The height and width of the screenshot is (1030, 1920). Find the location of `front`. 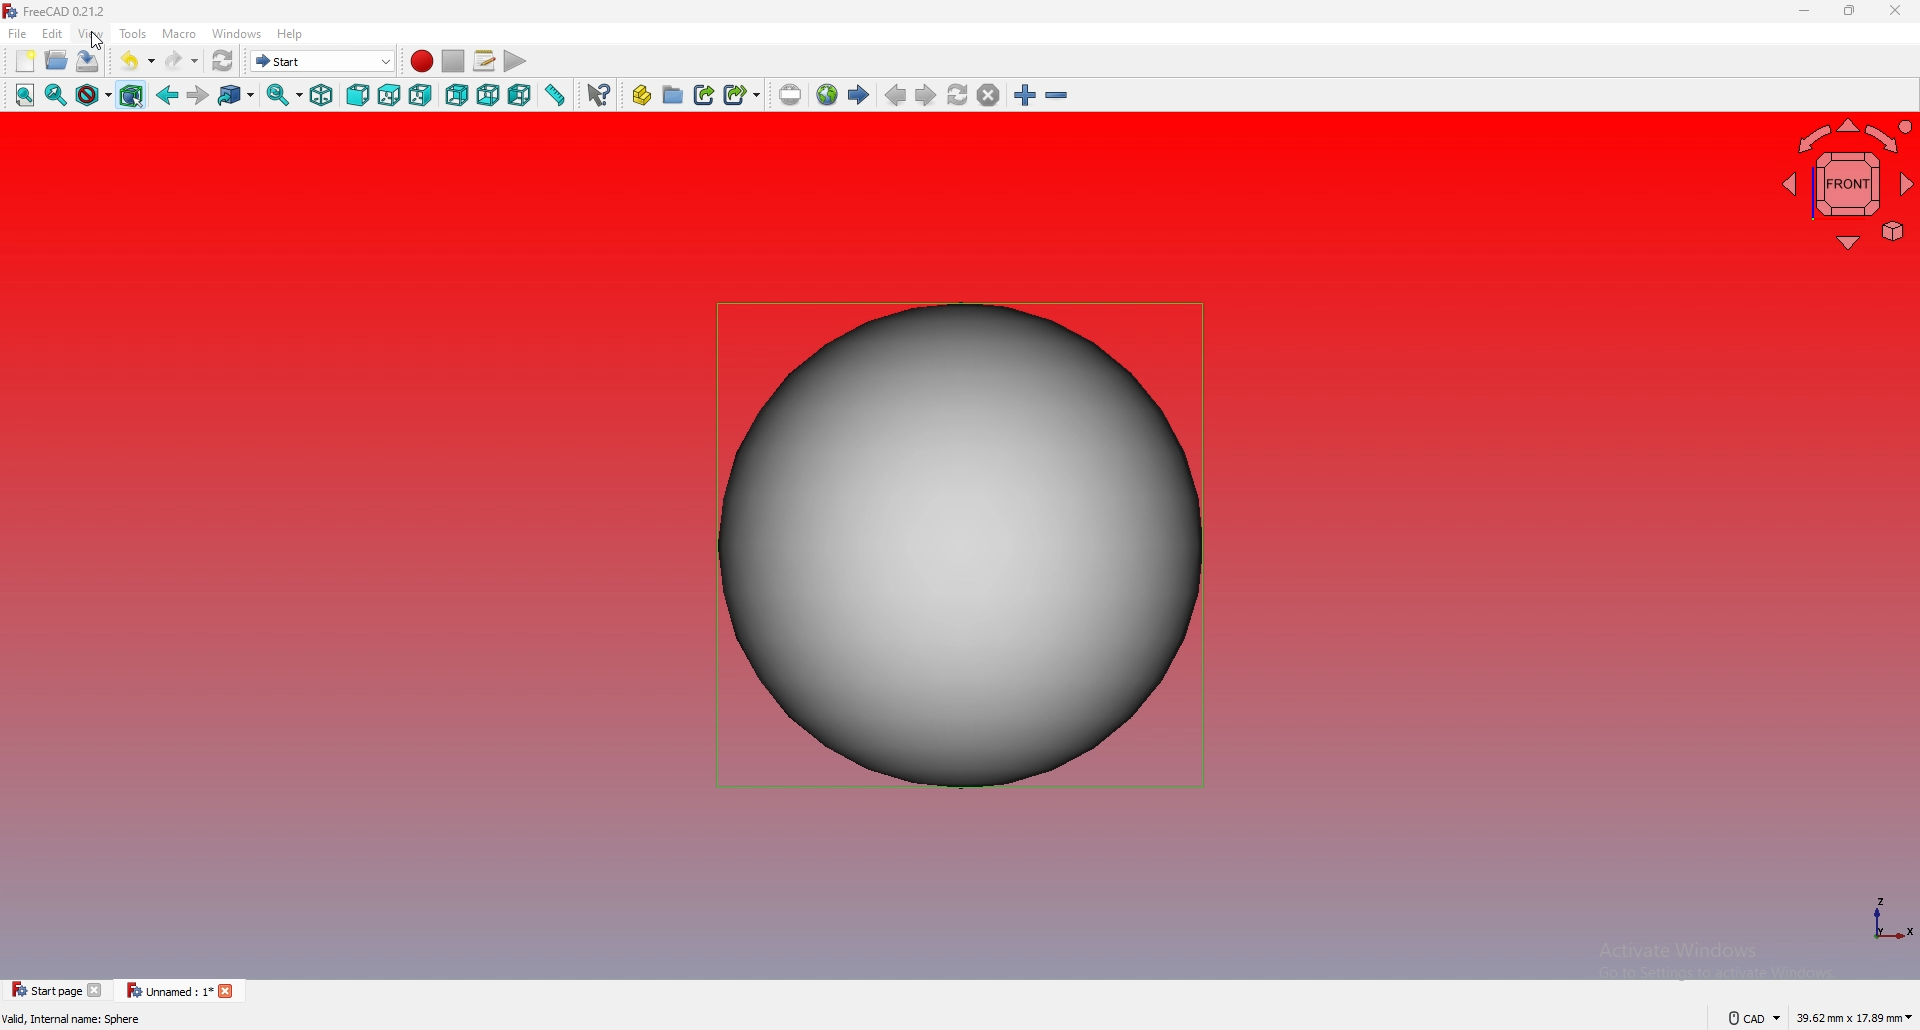

front is located at coordinates (357, 95).